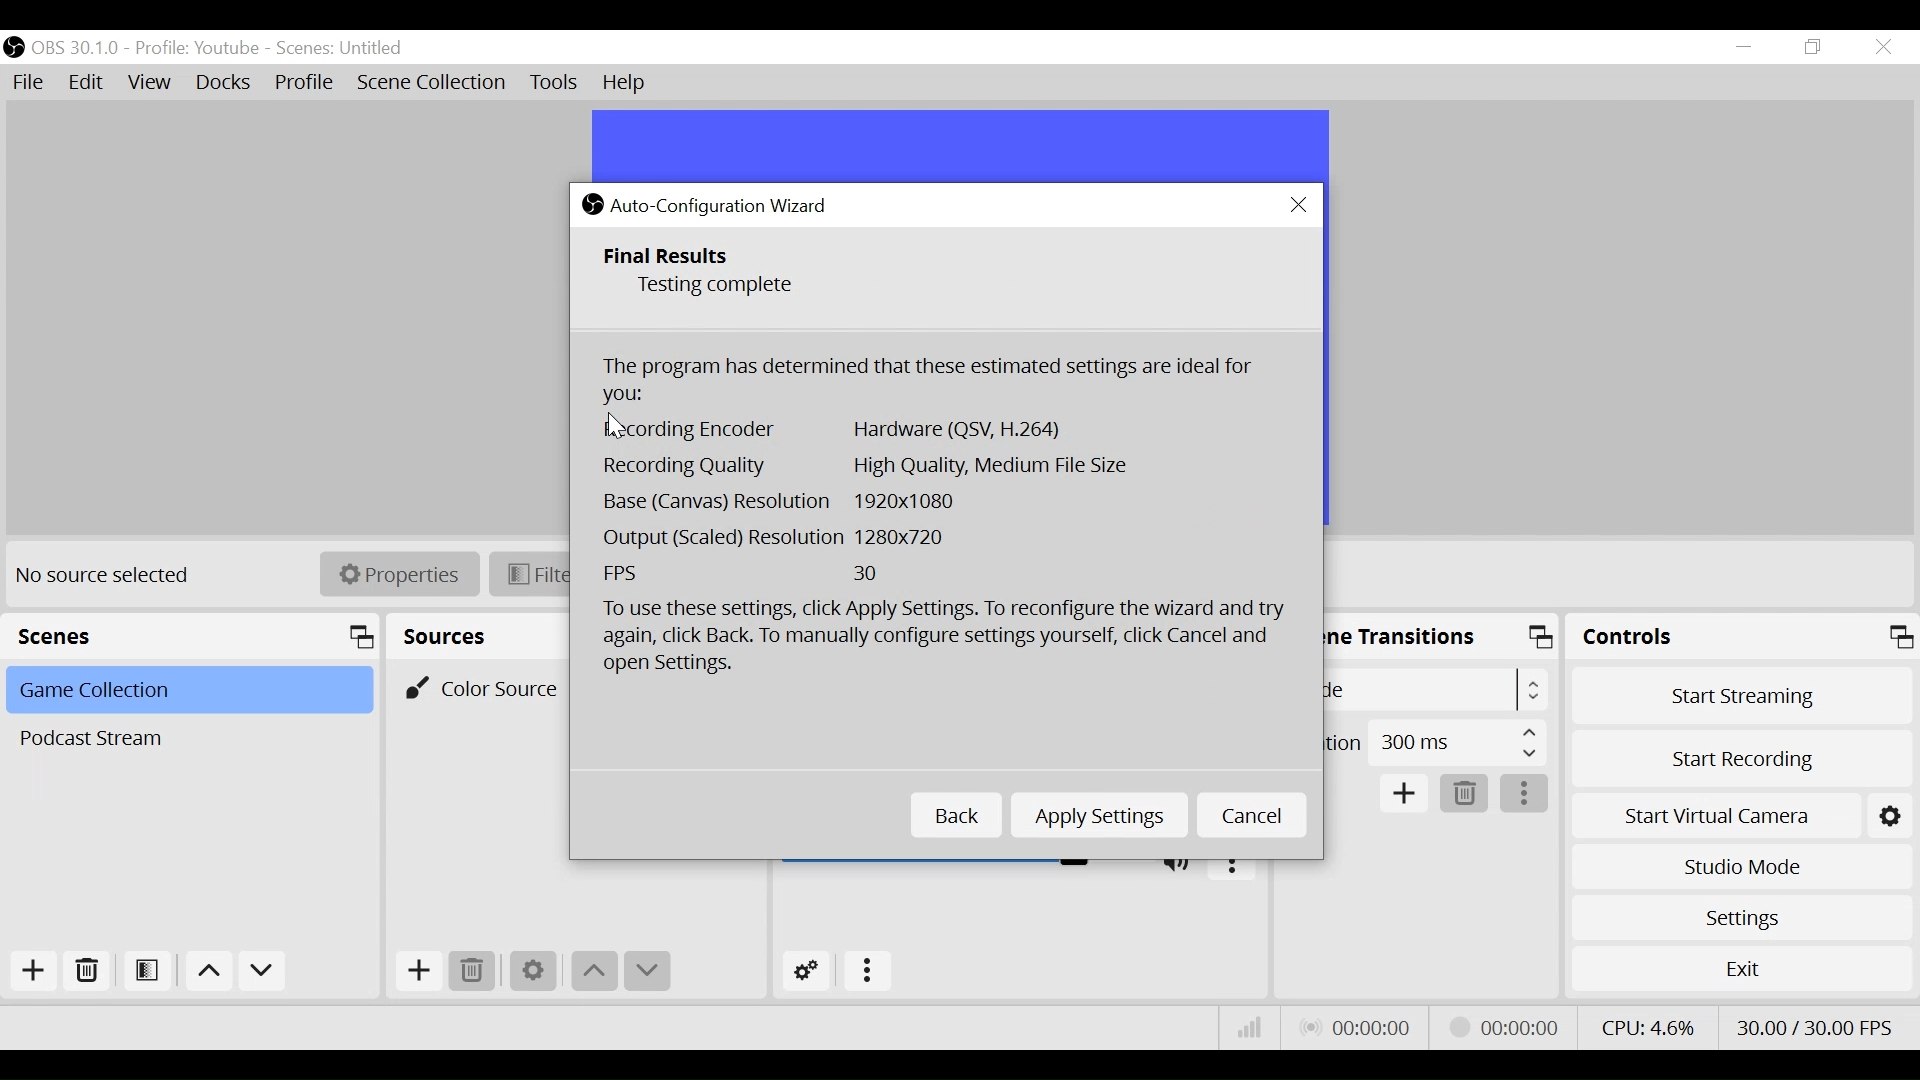  I want to click on To use these settings, click Apply Settings. To reconfigure the wizard and try again click back. To manually configure the settings, click Cancel and open Settings, so click(949, 640).